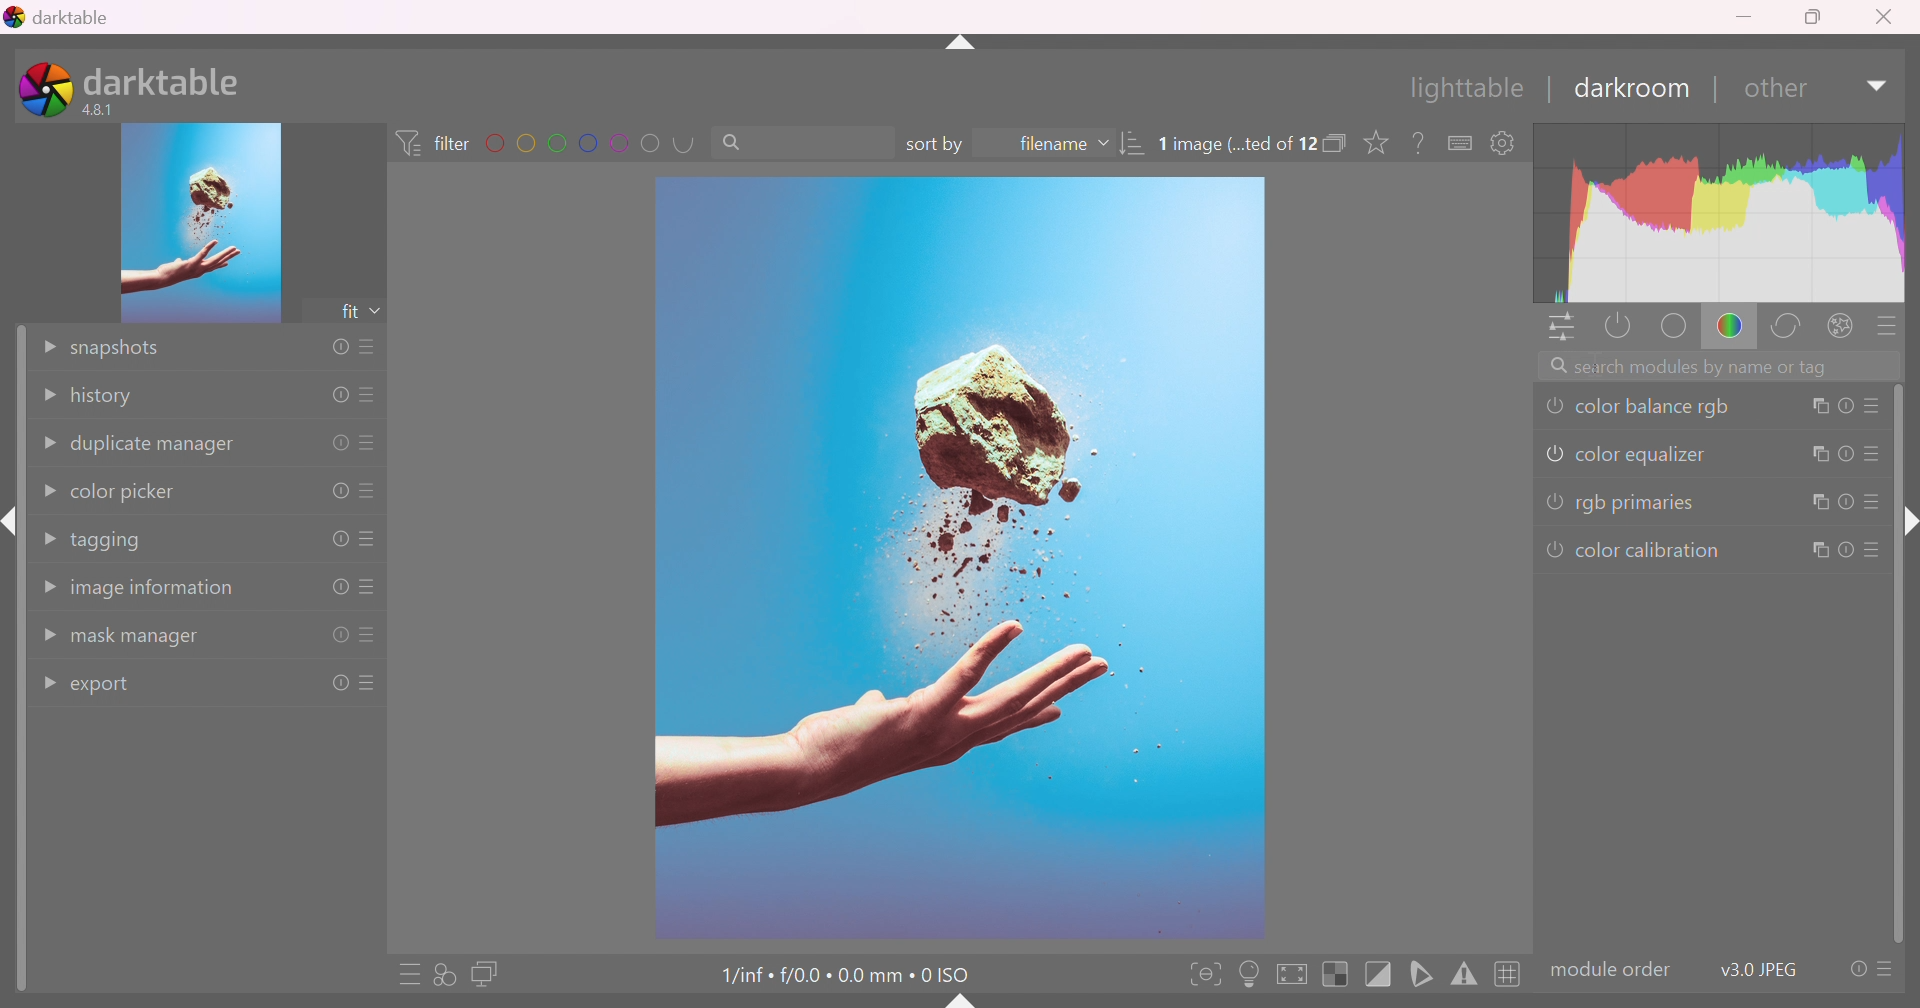 The image size is (1920, 1008). Describe the element at coordinates (1720, 214) in the screenshot. I see `graph` at that location.